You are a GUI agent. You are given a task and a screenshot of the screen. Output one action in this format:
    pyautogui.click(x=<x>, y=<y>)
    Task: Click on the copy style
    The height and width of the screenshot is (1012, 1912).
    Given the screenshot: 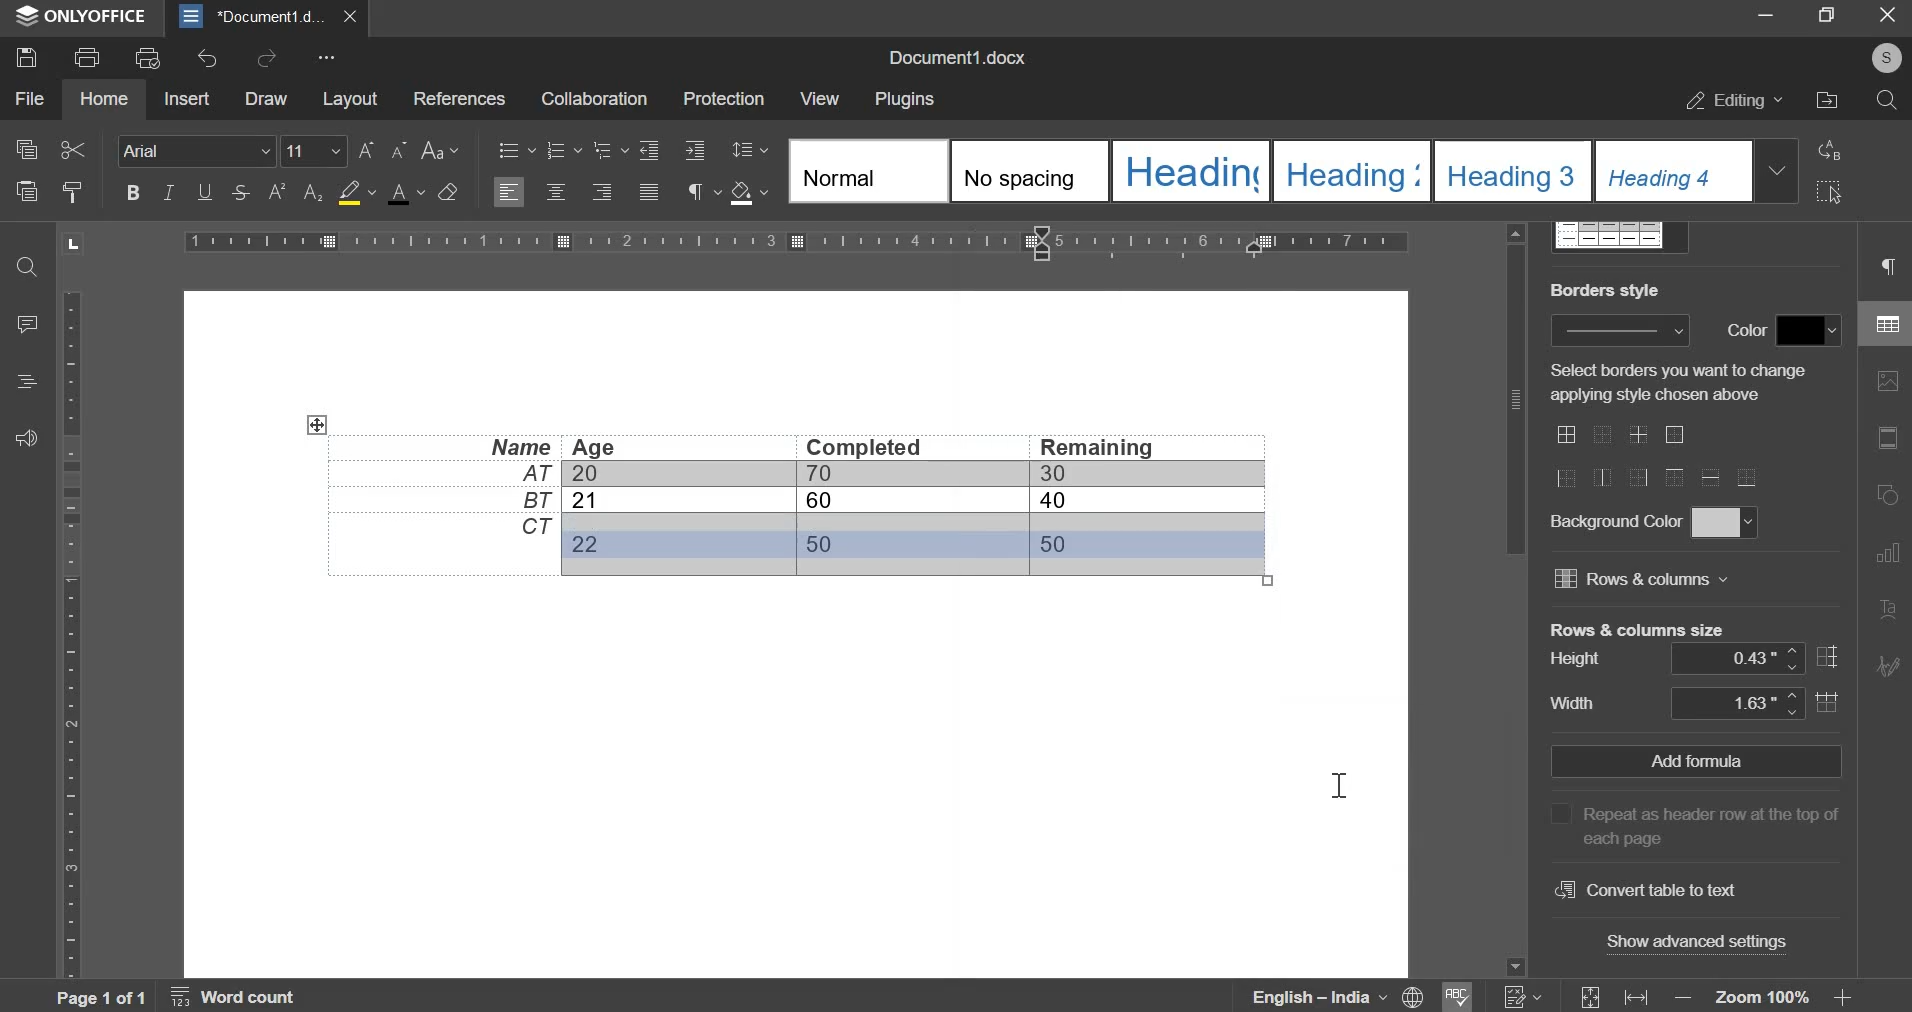 What is the action you would take?
    pyautogui.click(x=74, y=190)
    